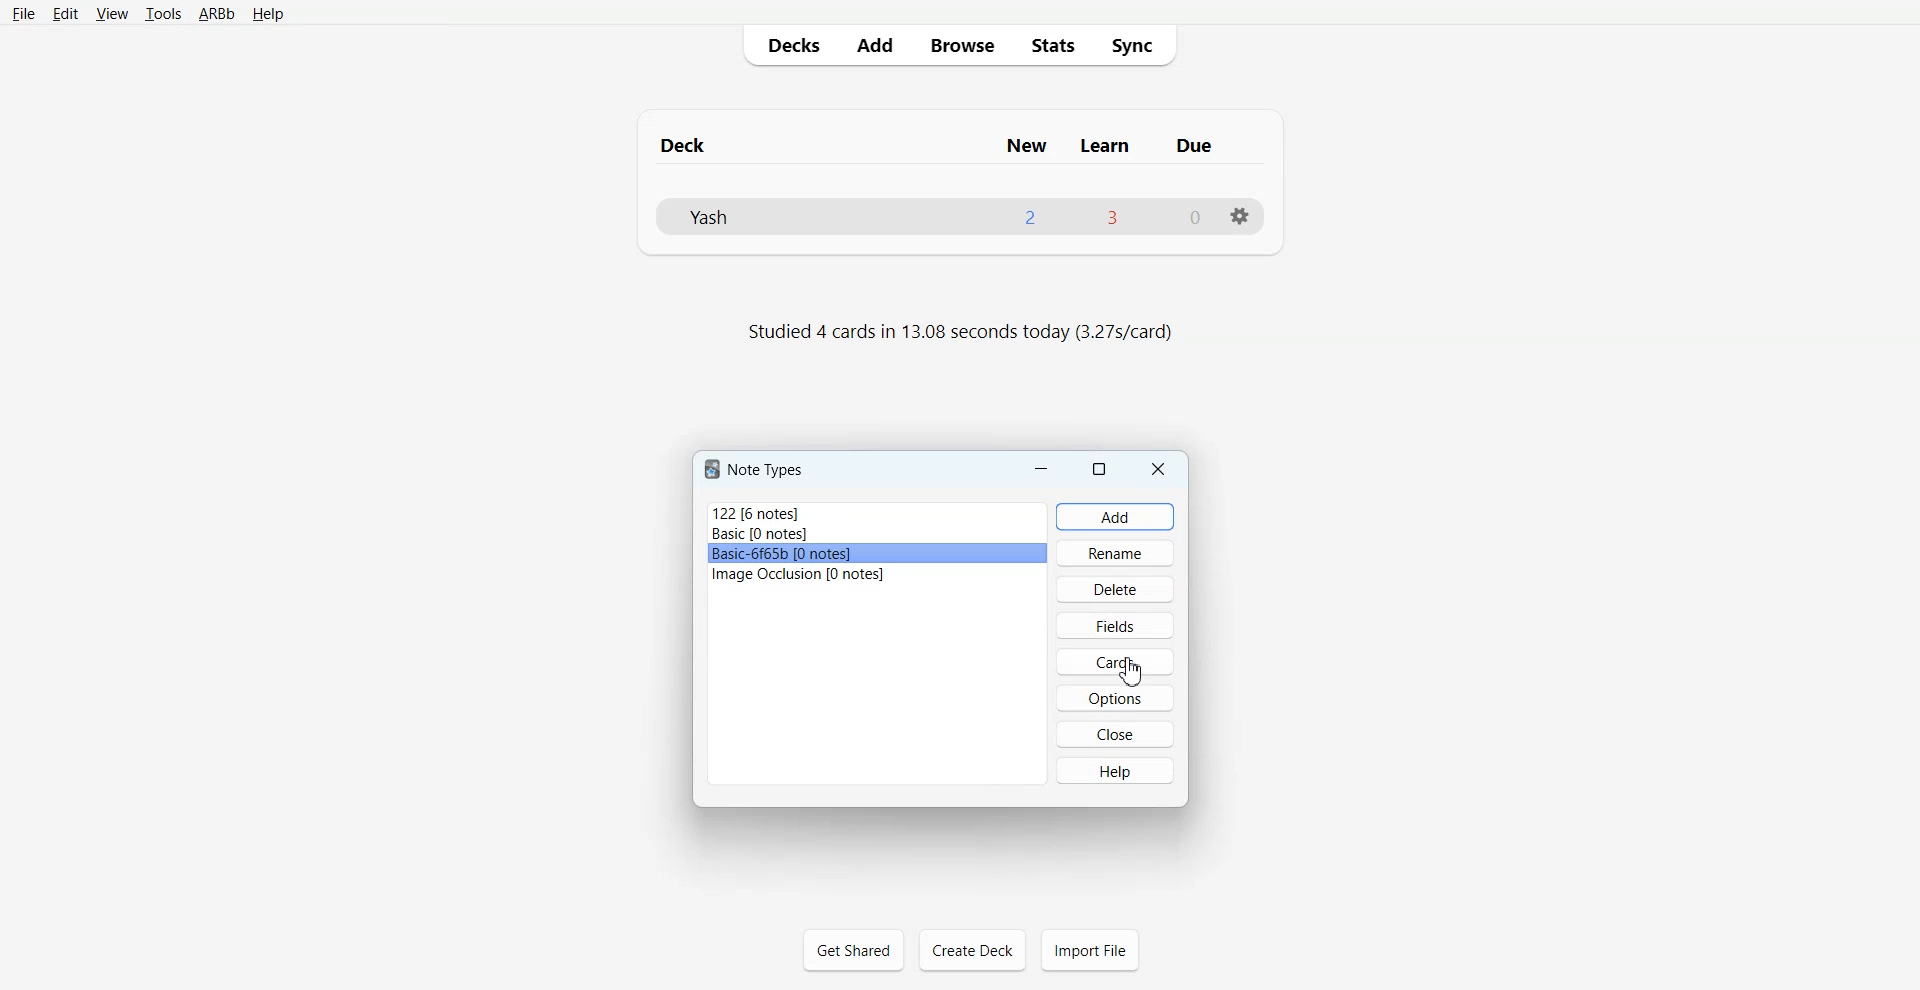 The image size is (1920, 990). Describe the element at coordinates (961, 217) in the screenshot. I see `Deck File` at that location.